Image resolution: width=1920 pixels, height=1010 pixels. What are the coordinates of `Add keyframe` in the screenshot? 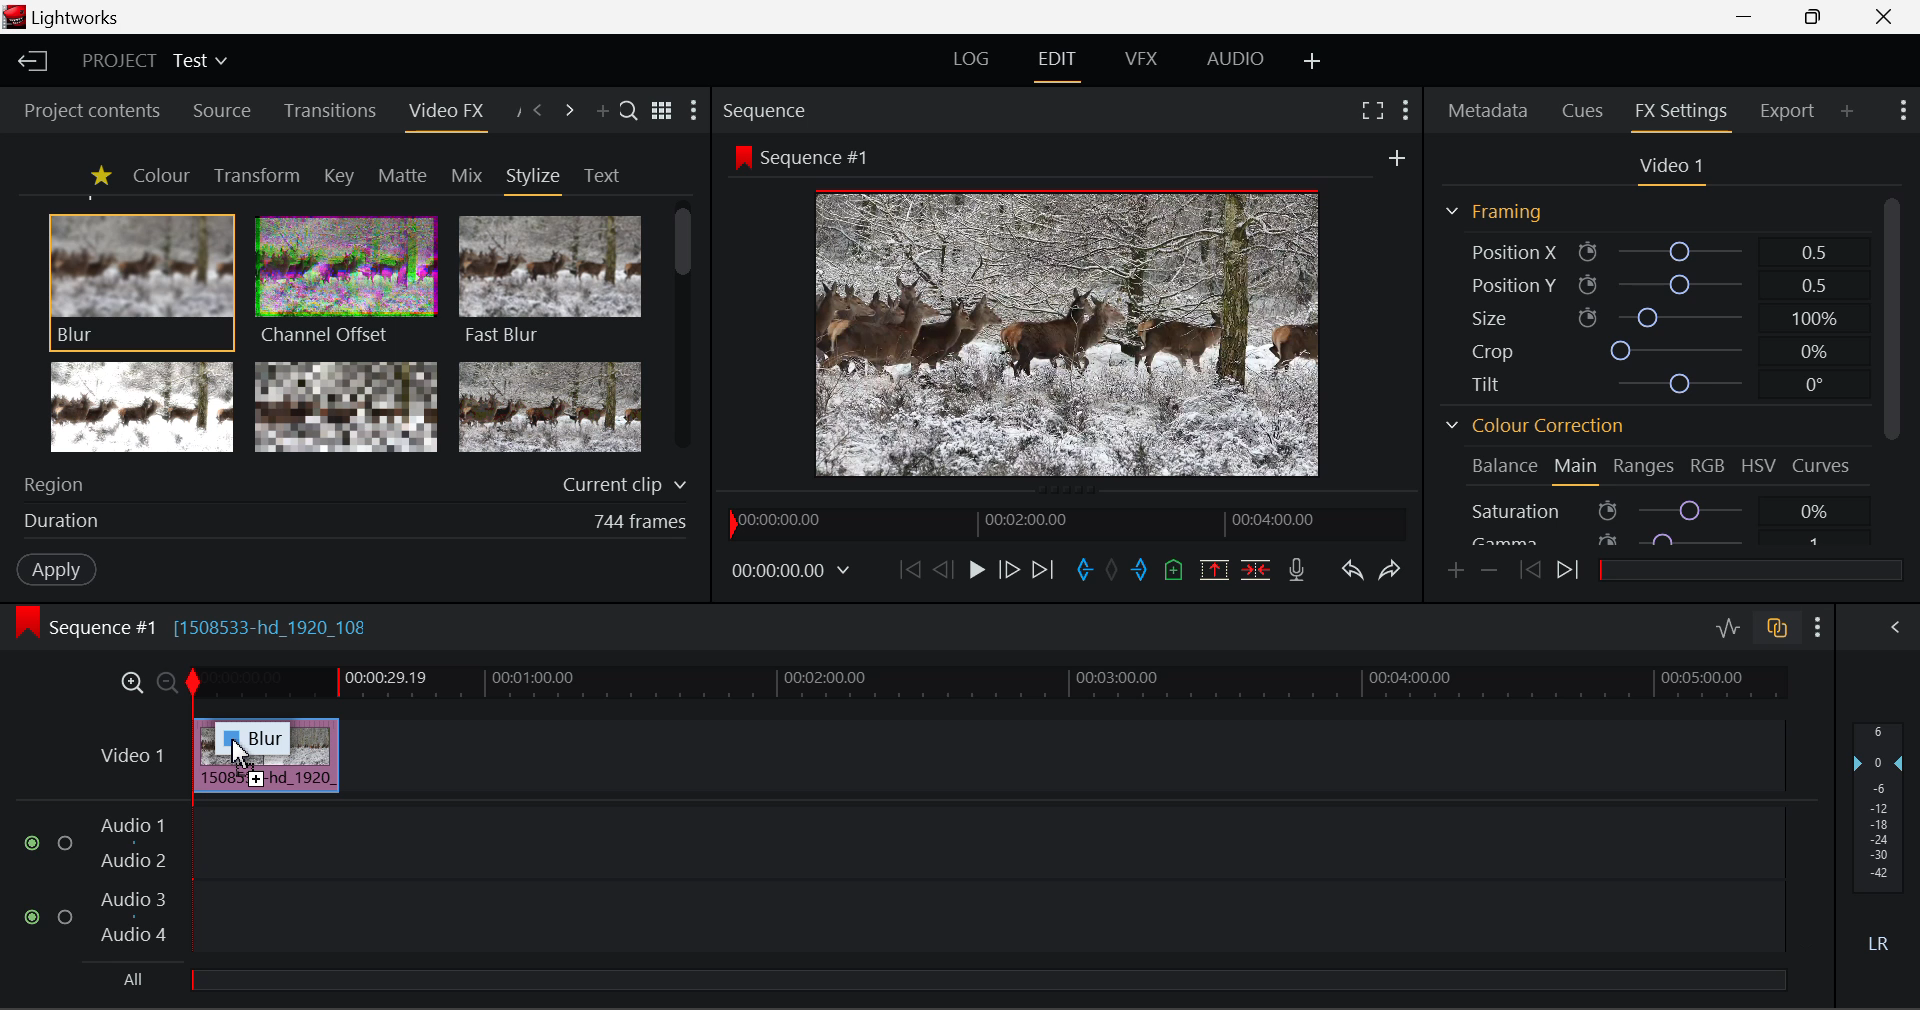 It's located at (1454, 571).